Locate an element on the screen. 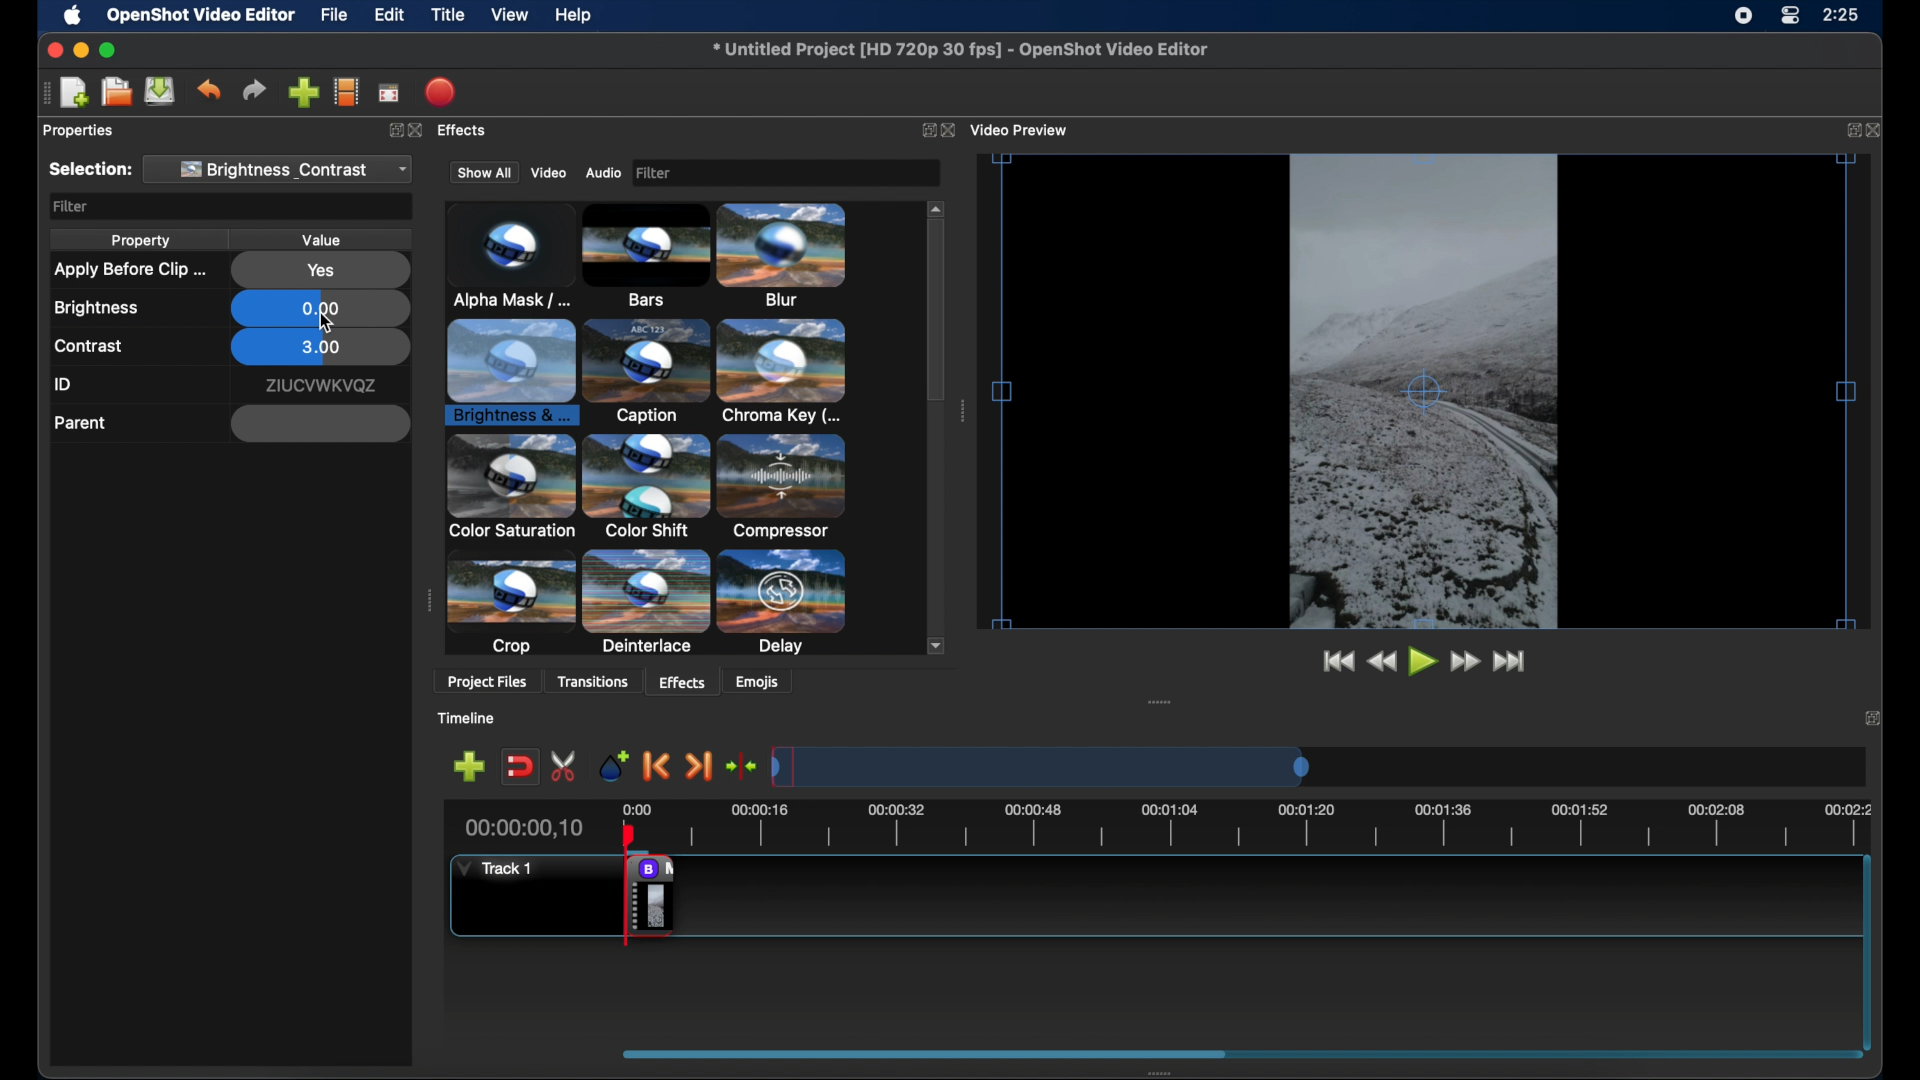 Image resolution: width=1920 pixels, height=1080 pixels. close is located at coordinates (953, 131).